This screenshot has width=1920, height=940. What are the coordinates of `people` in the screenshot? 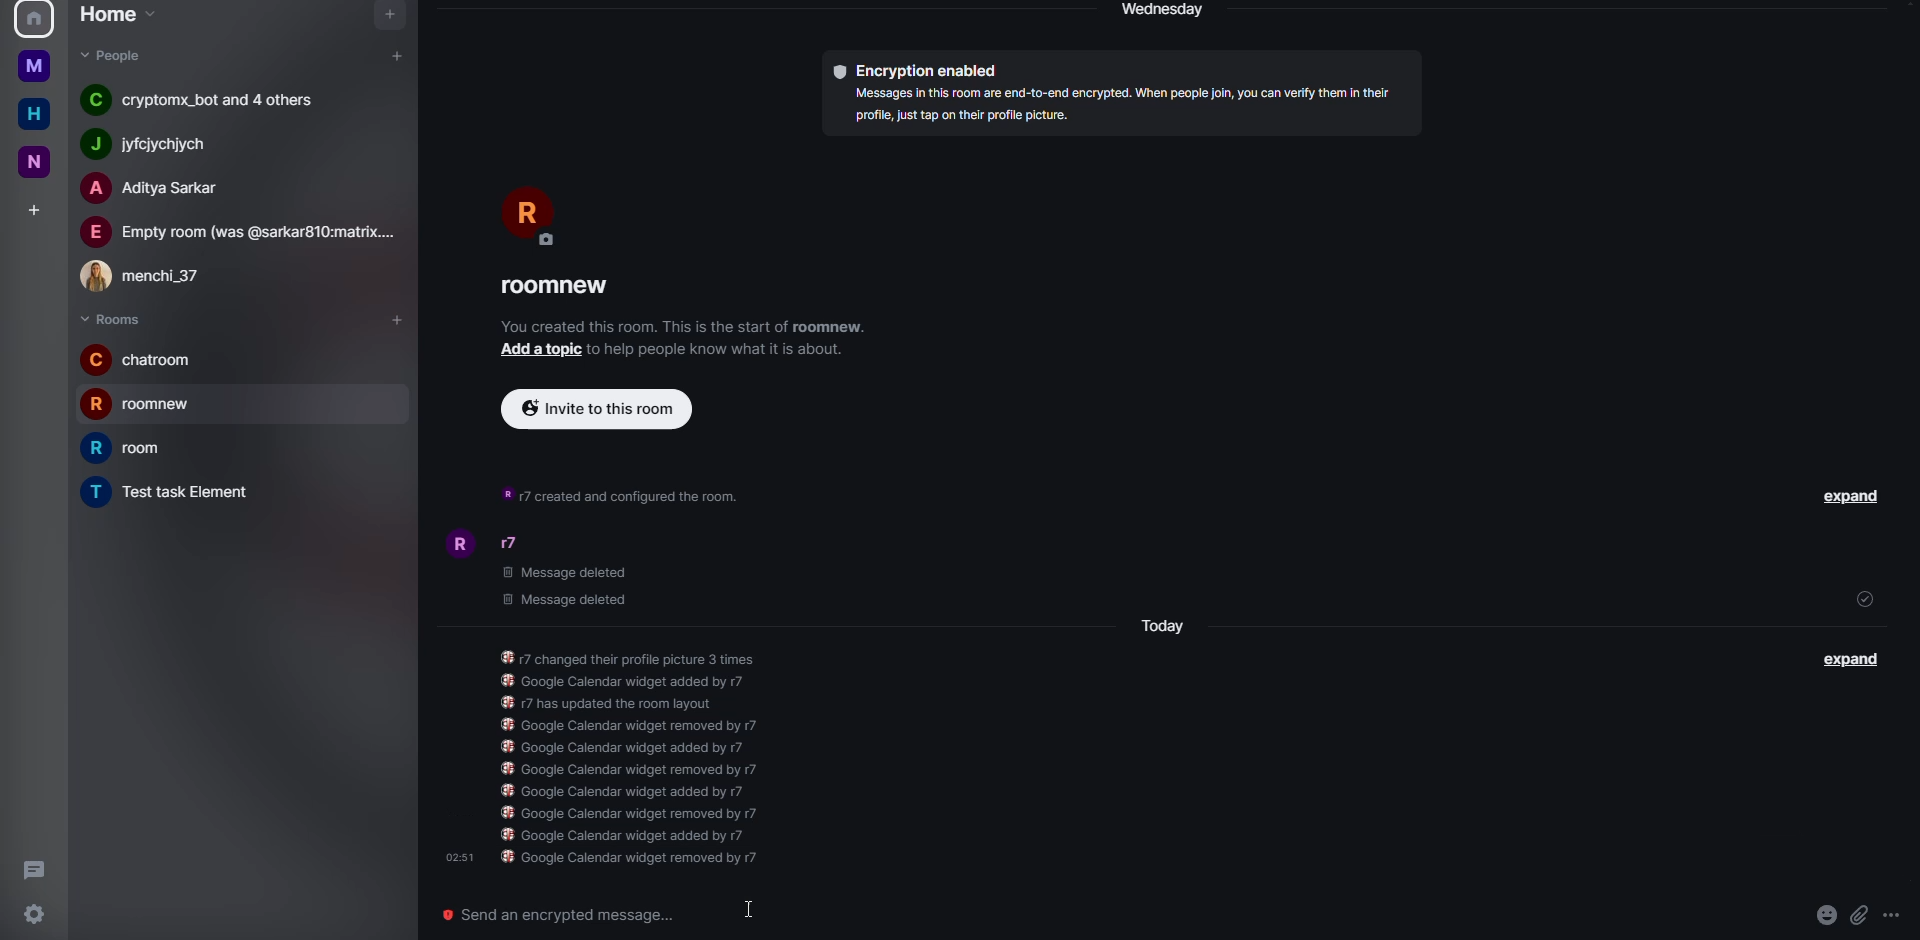 It's located at (162, 189).